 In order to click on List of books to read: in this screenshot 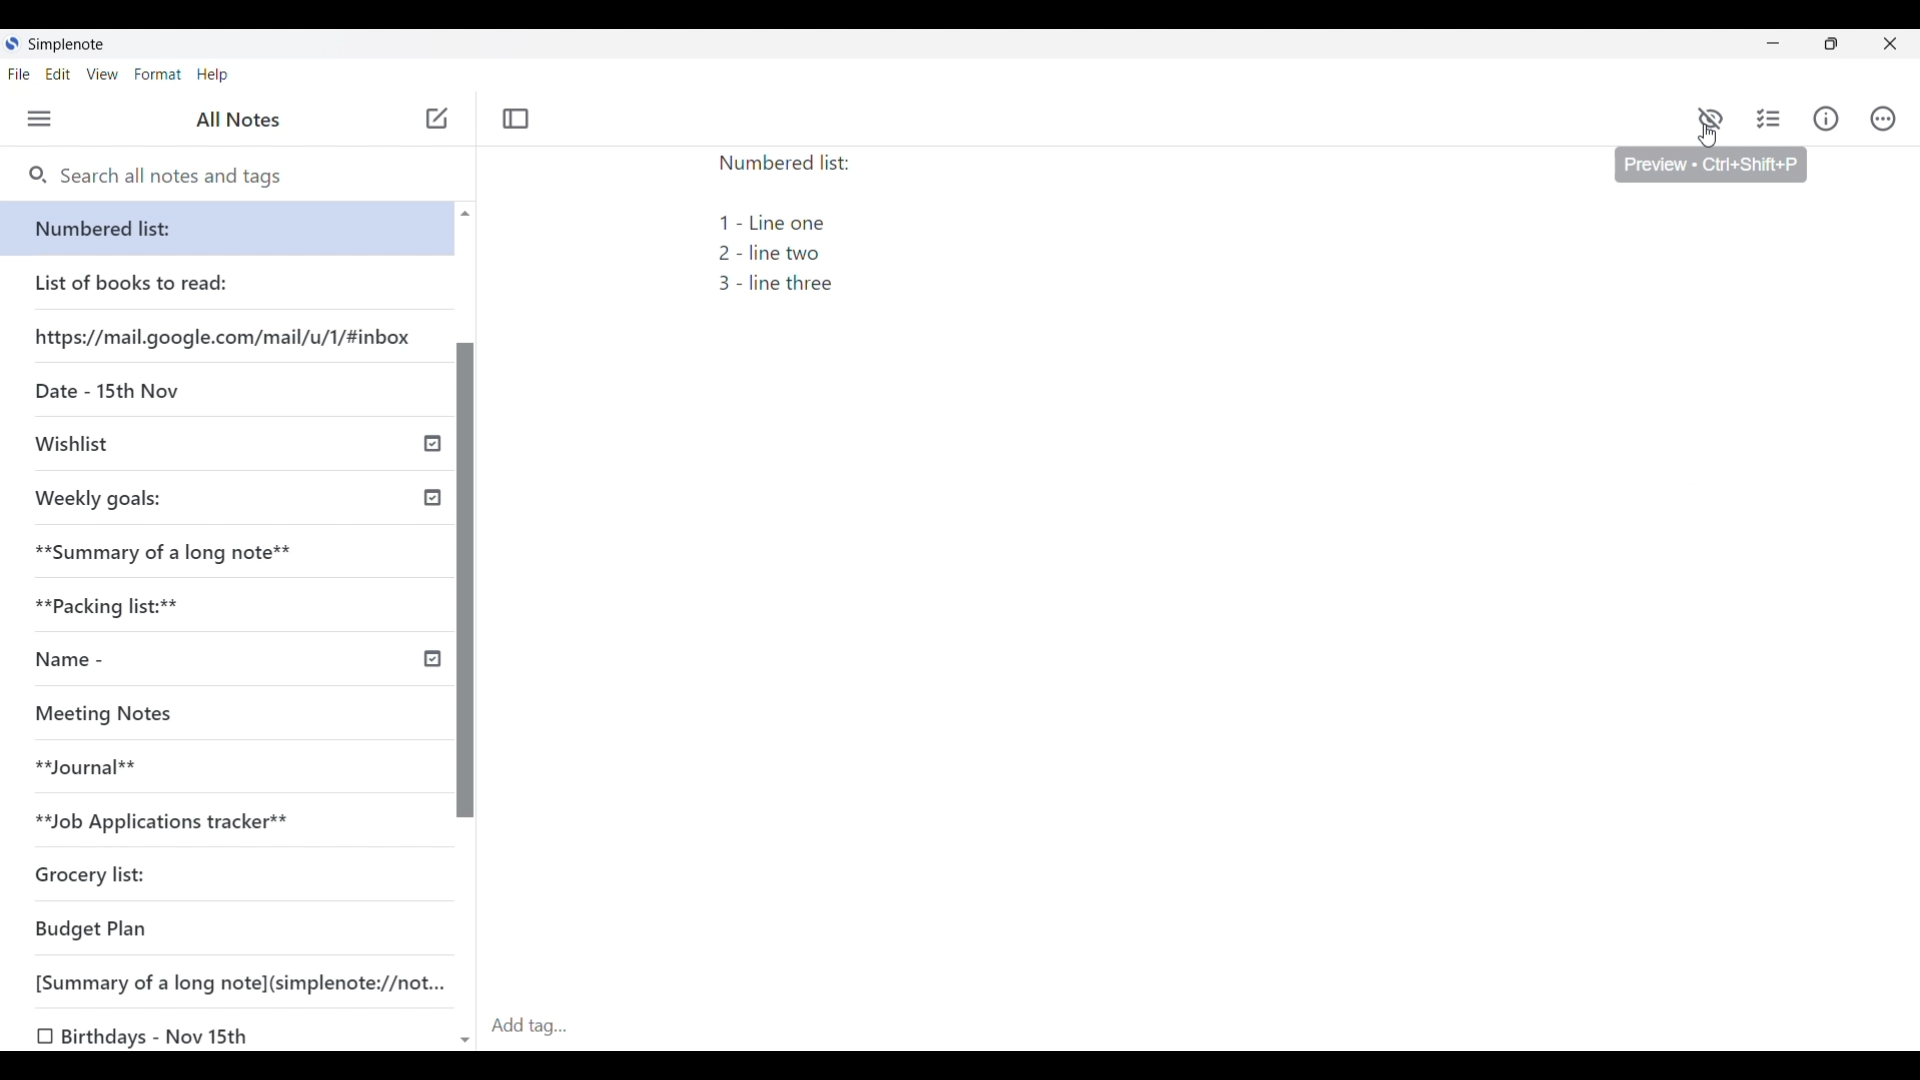, I will do `click(151, 283)`.